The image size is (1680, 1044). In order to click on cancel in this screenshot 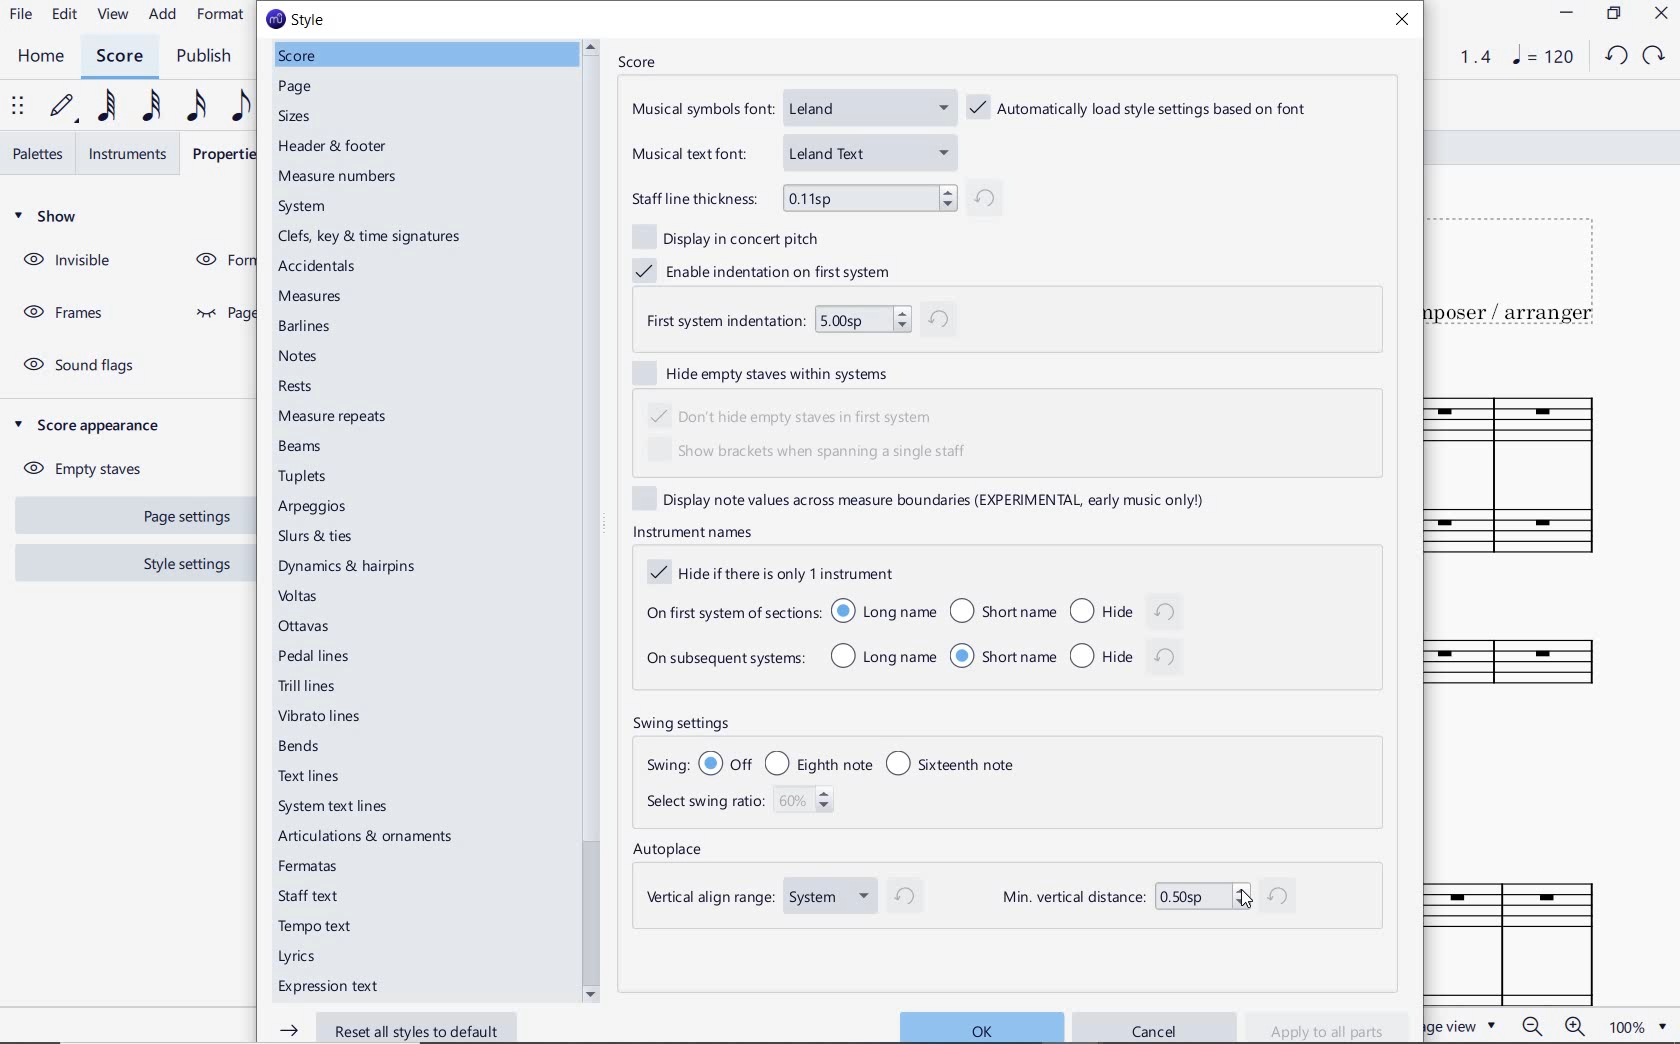, I will do `click(1157, 1024)`.